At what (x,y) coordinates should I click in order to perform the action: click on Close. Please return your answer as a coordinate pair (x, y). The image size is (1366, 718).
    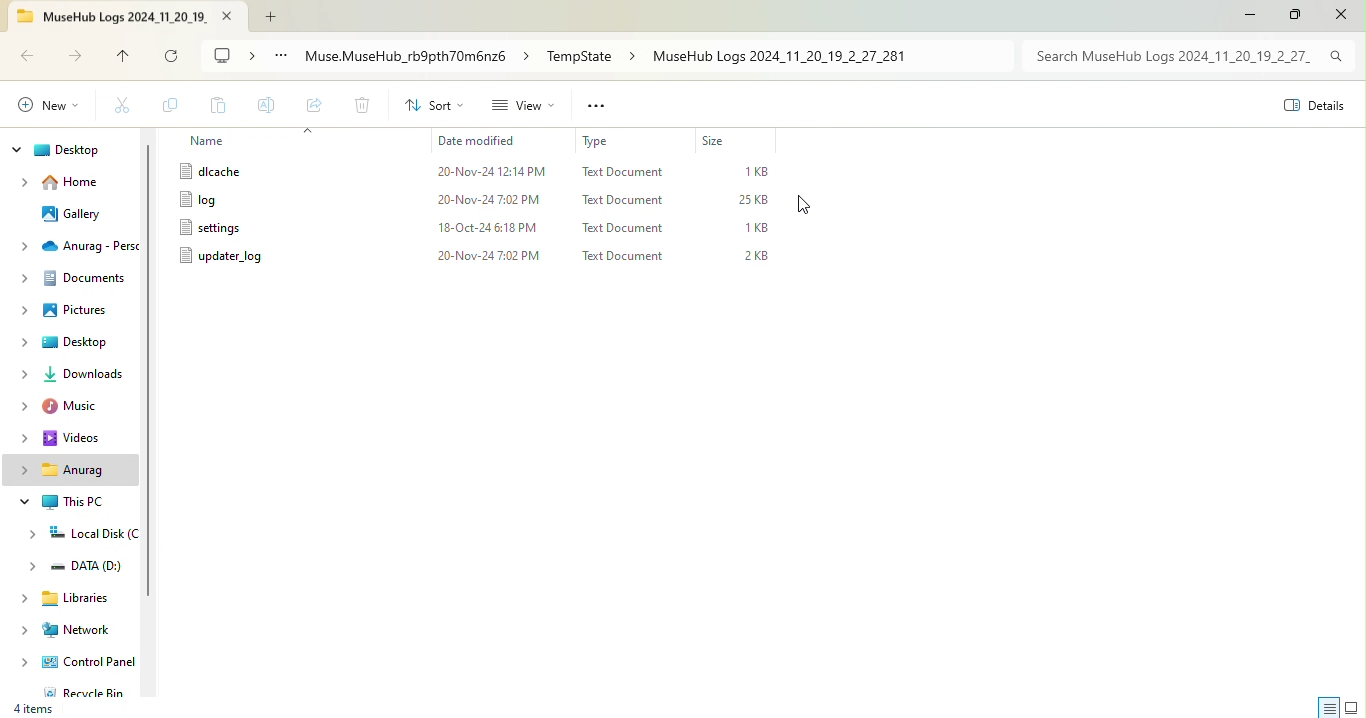
    Looking at the image, I should click on (1337, 15).